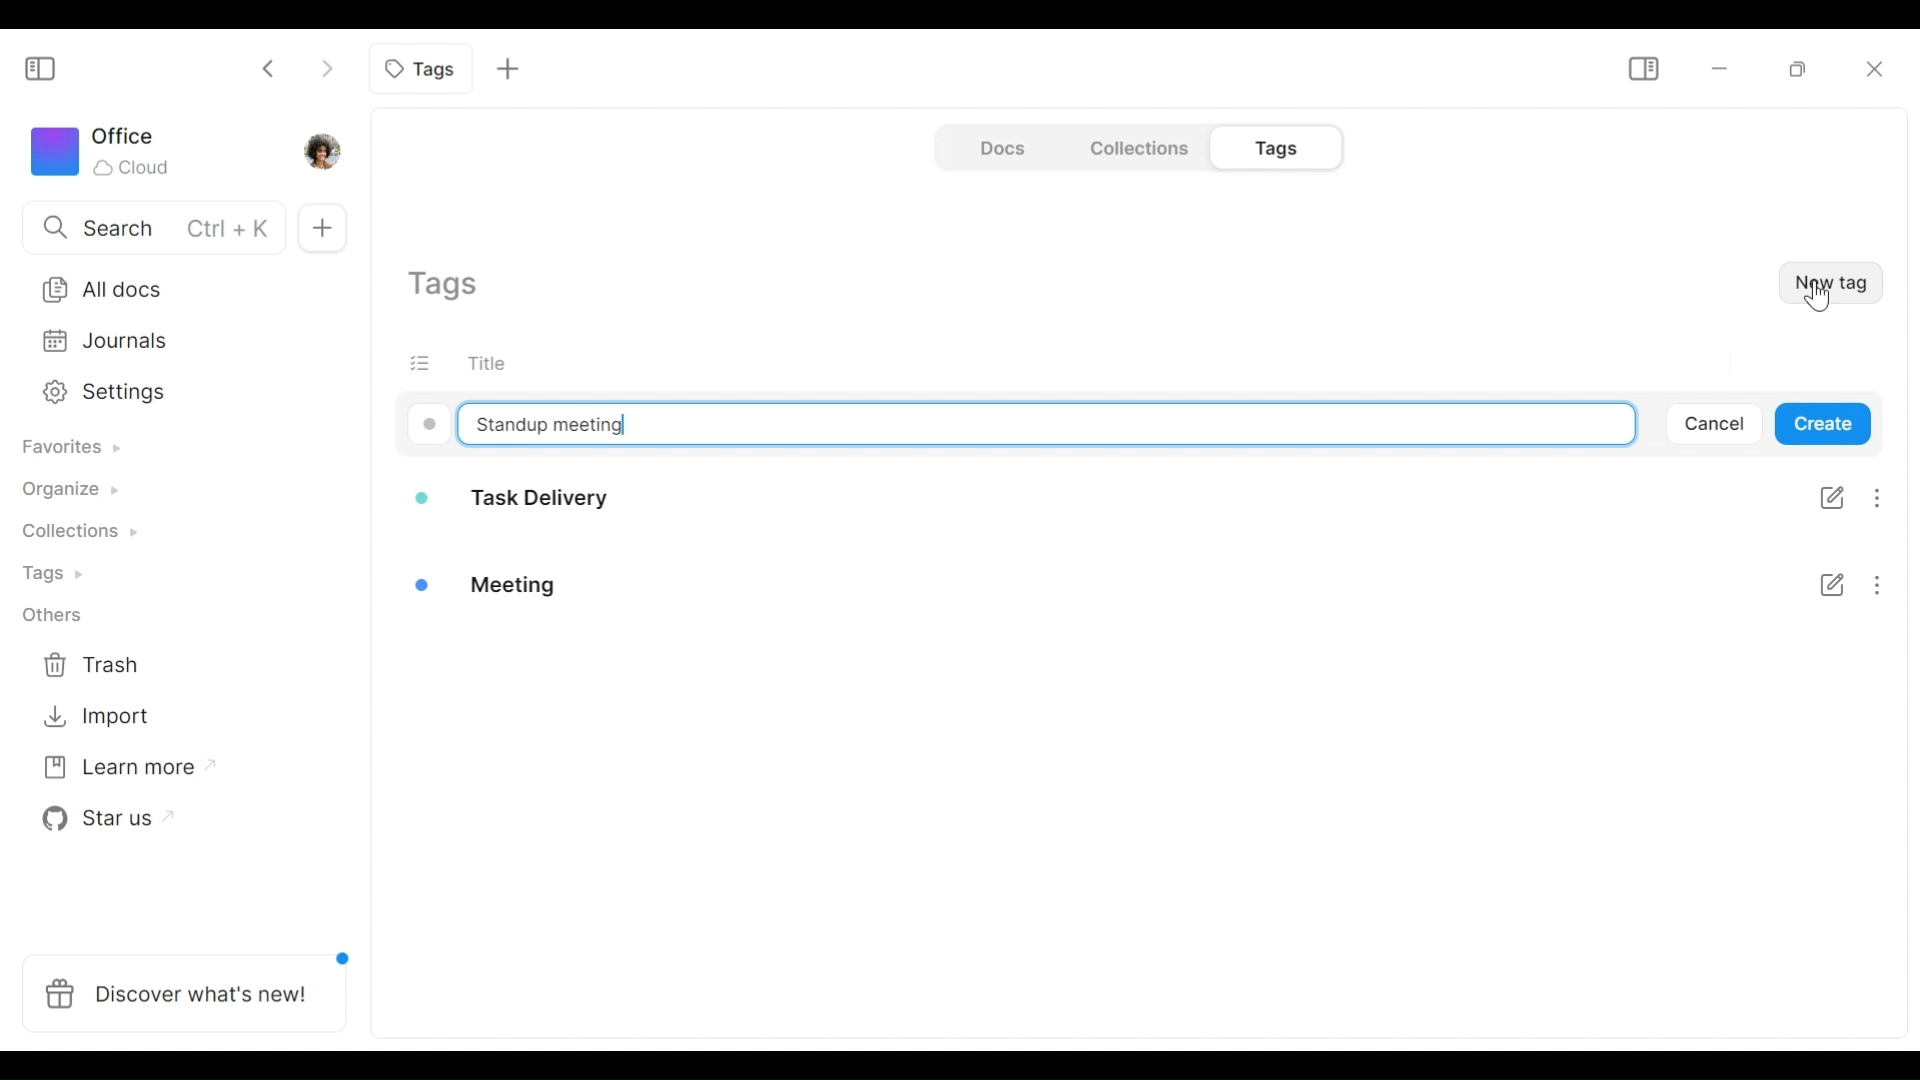 The image size is (1920, 1080). What do you see at coordinates (71, 537) in the screenshot?
I see `Collections` at bounding box center [71, 537].